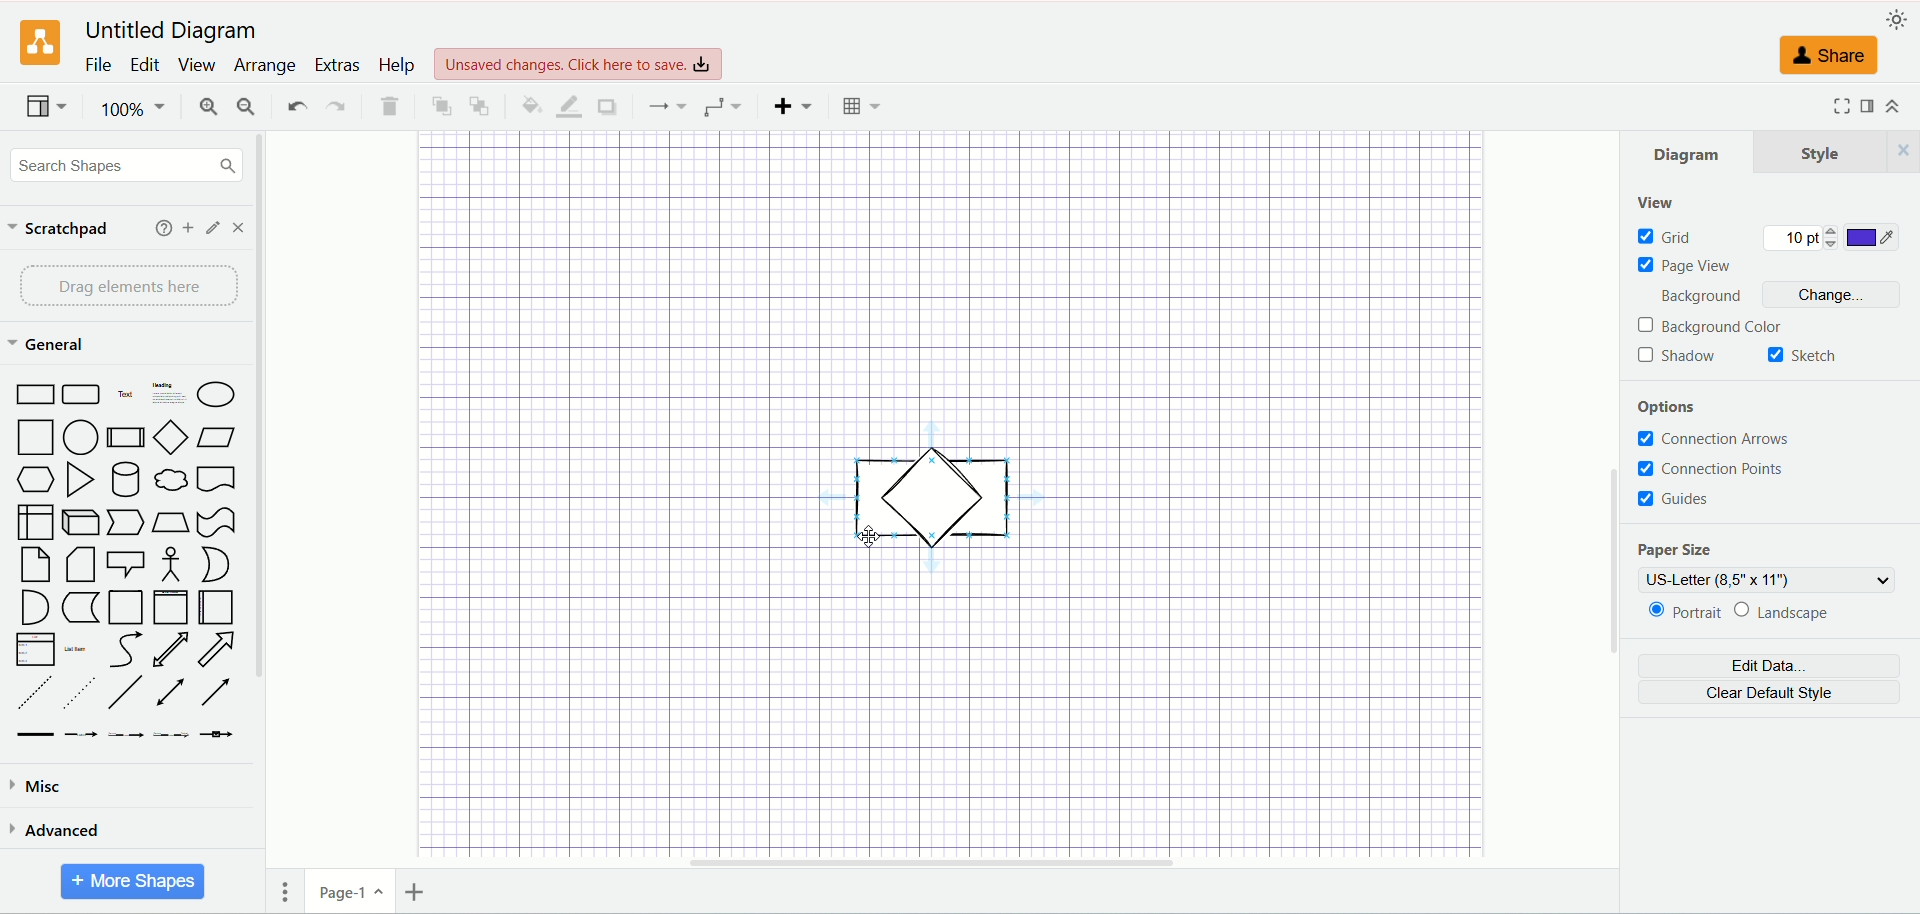  What do you see at coordinates (1687, 267) in the screenshot?
I see `page view` at bounding box center [1687, 267].